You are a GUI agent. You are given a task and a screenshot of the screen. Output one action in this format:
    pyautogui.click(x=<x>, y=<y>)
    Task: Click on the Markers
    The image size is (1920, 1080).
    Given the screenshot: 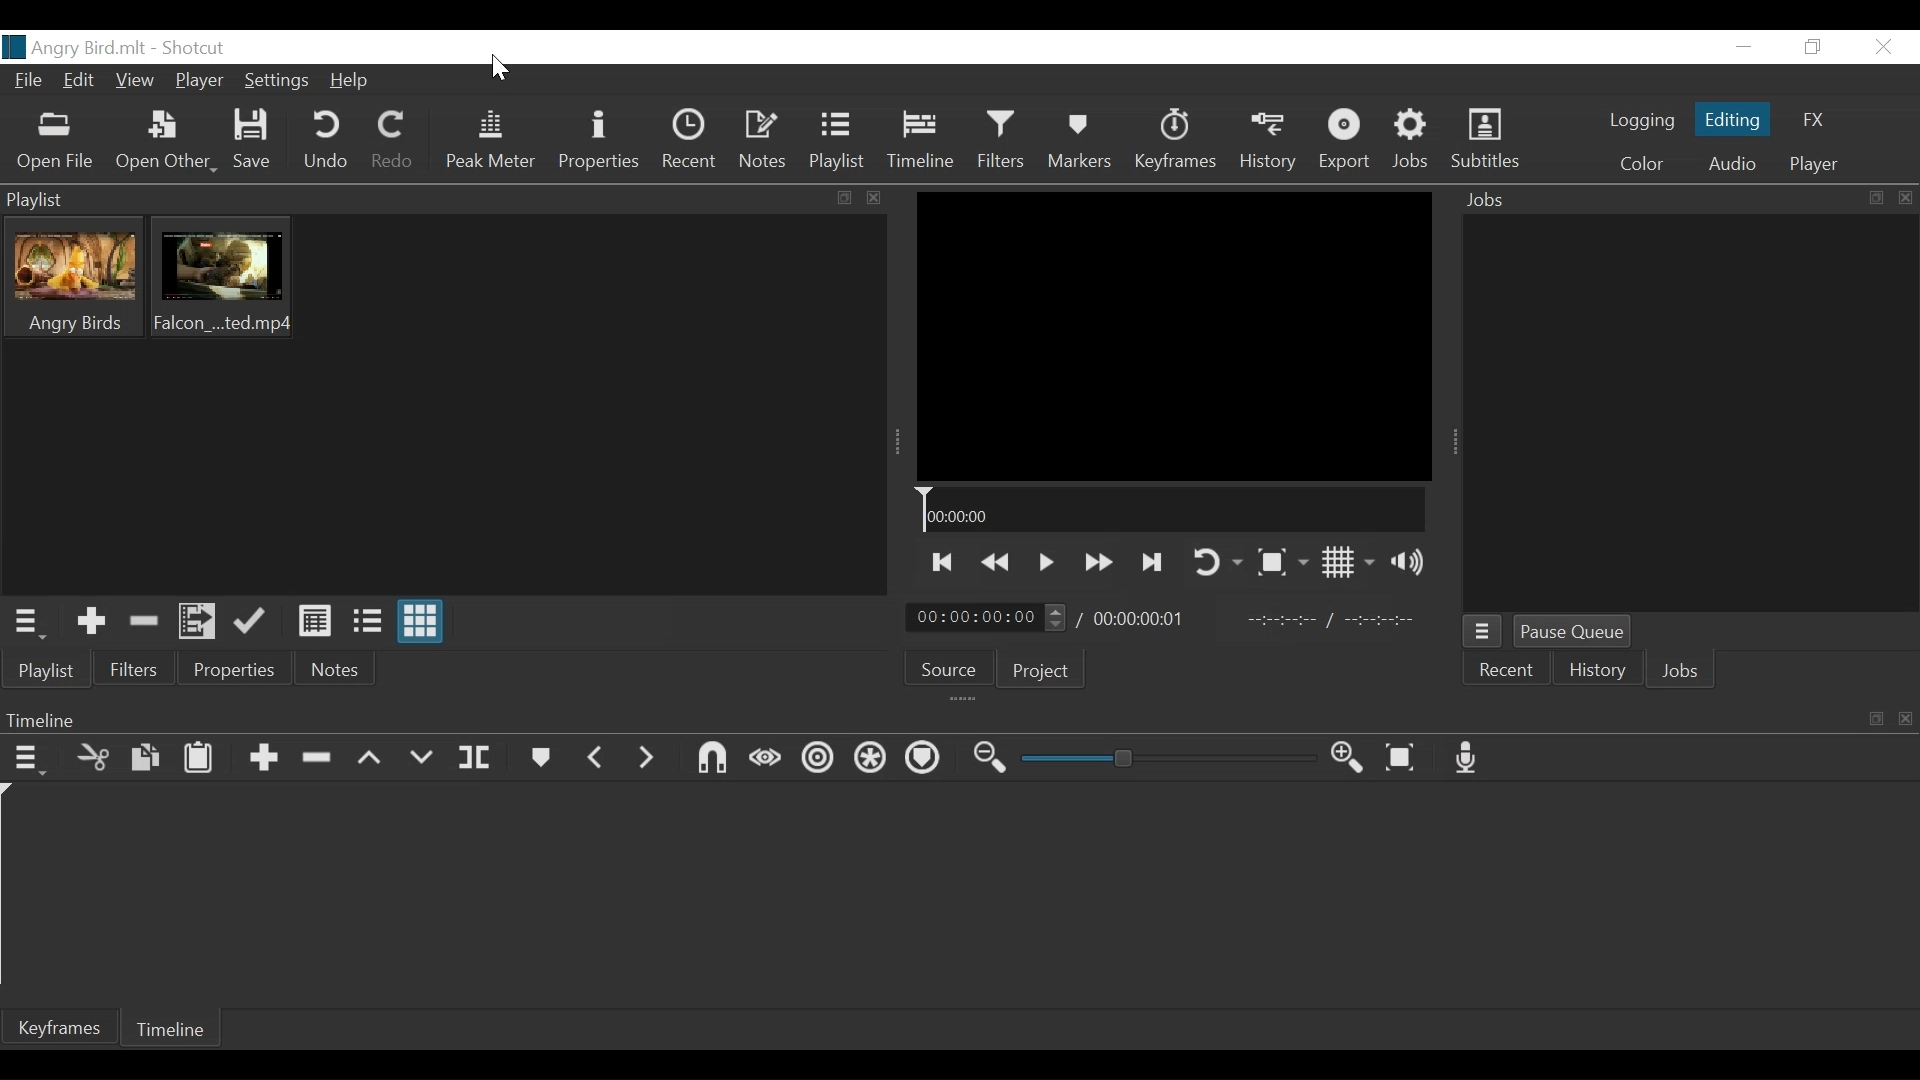 What is the action you would take?
    pyautogui.click(x=542, y=758)
    